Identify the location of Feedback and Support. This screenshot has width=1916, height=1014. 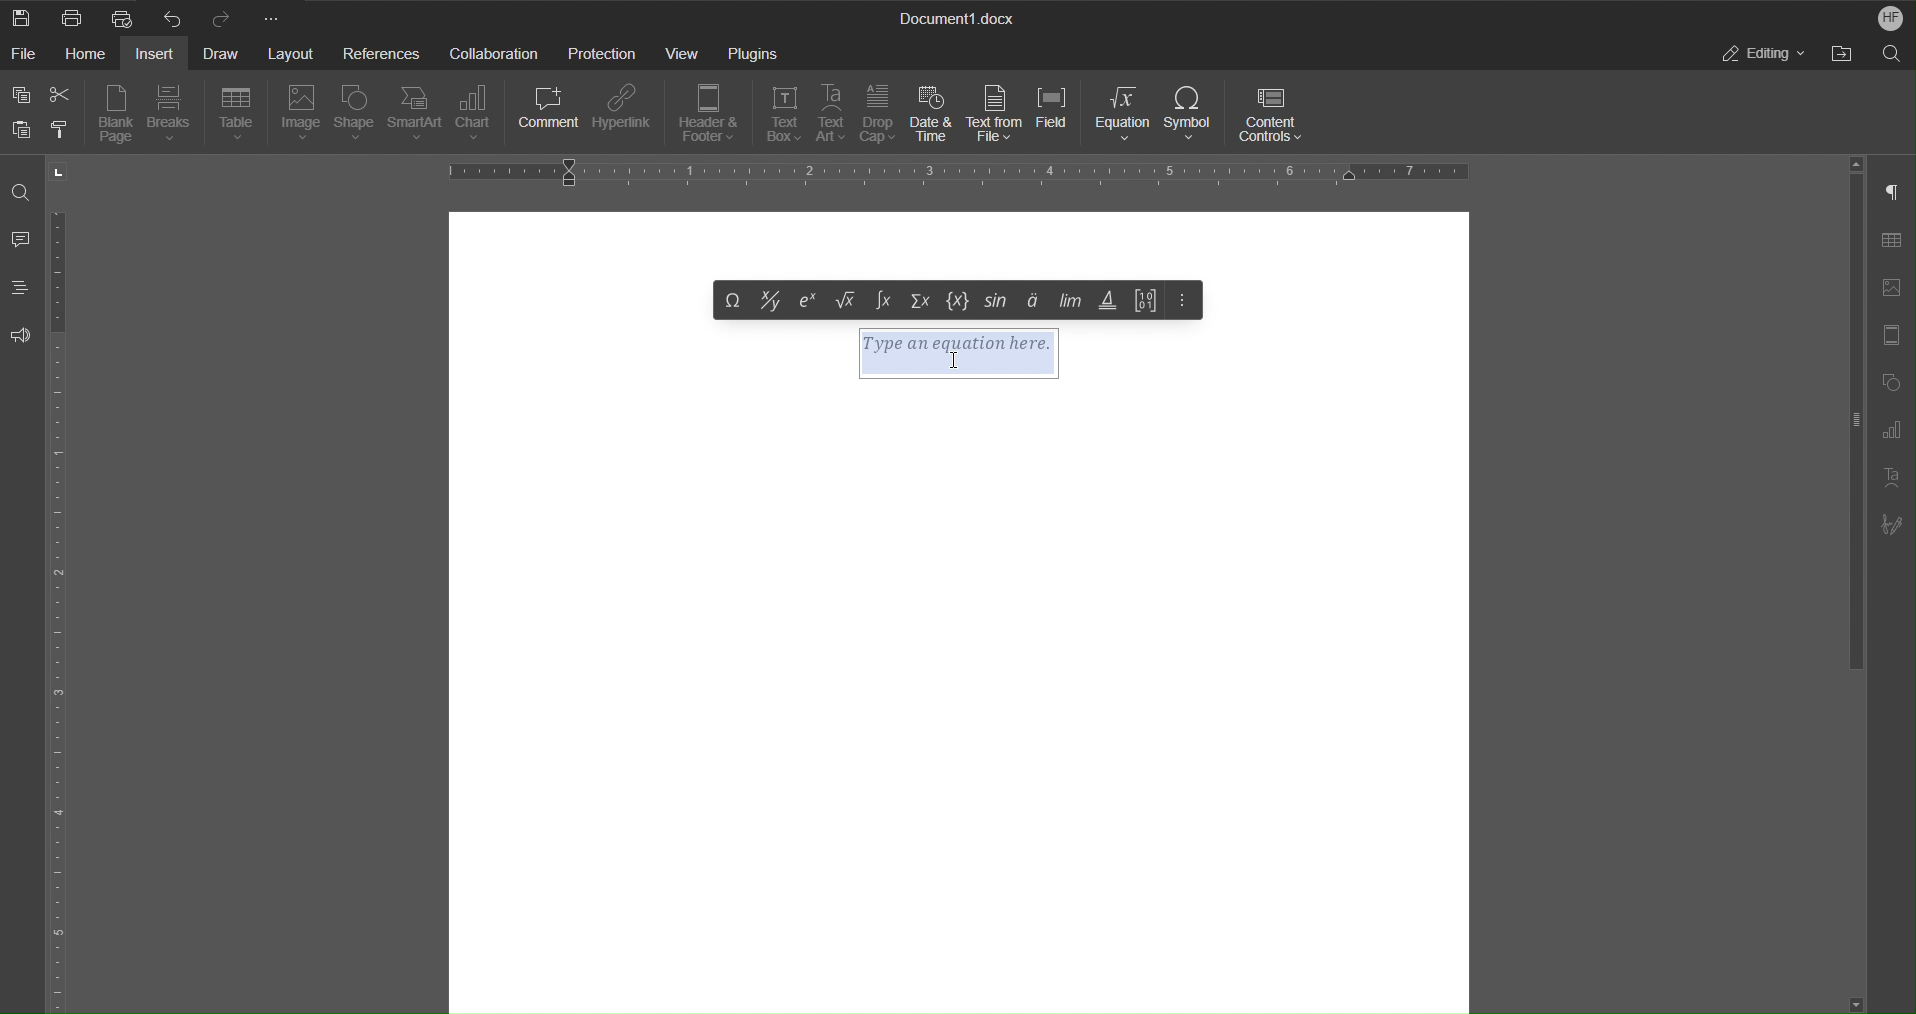
(22, 338).